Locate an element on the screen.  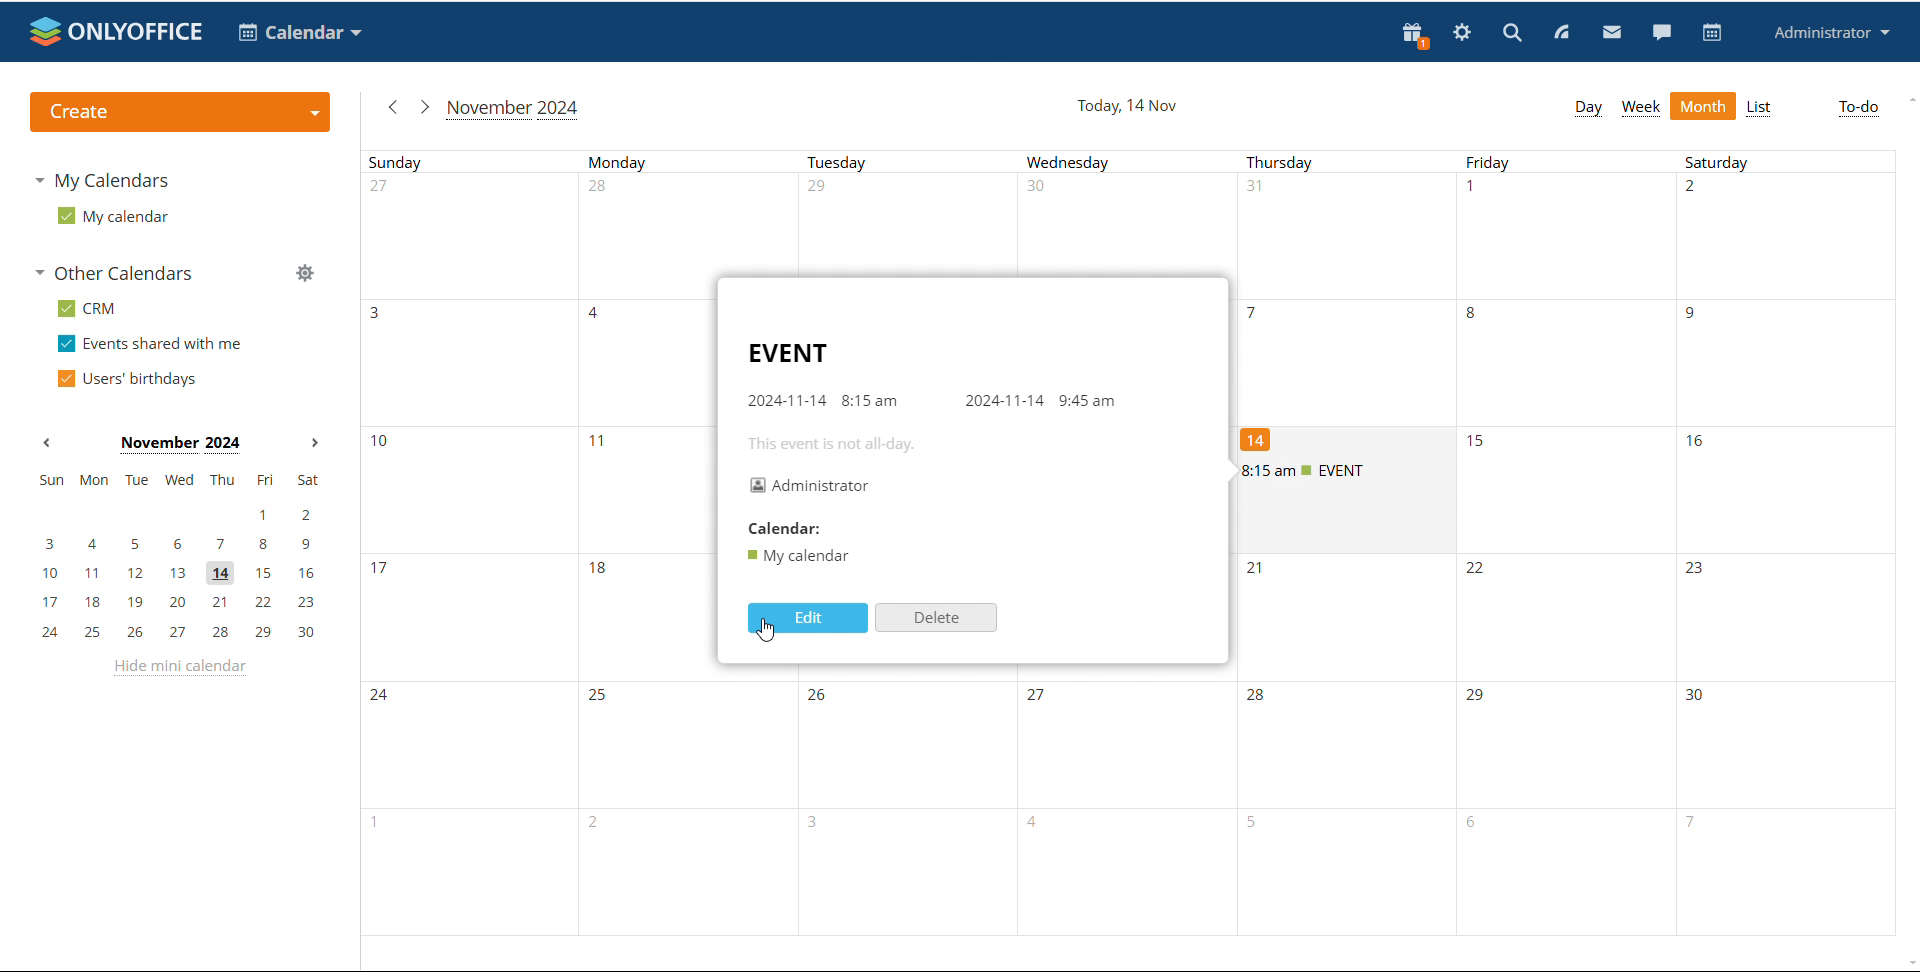
day view is located at coordinates (1588, 109).